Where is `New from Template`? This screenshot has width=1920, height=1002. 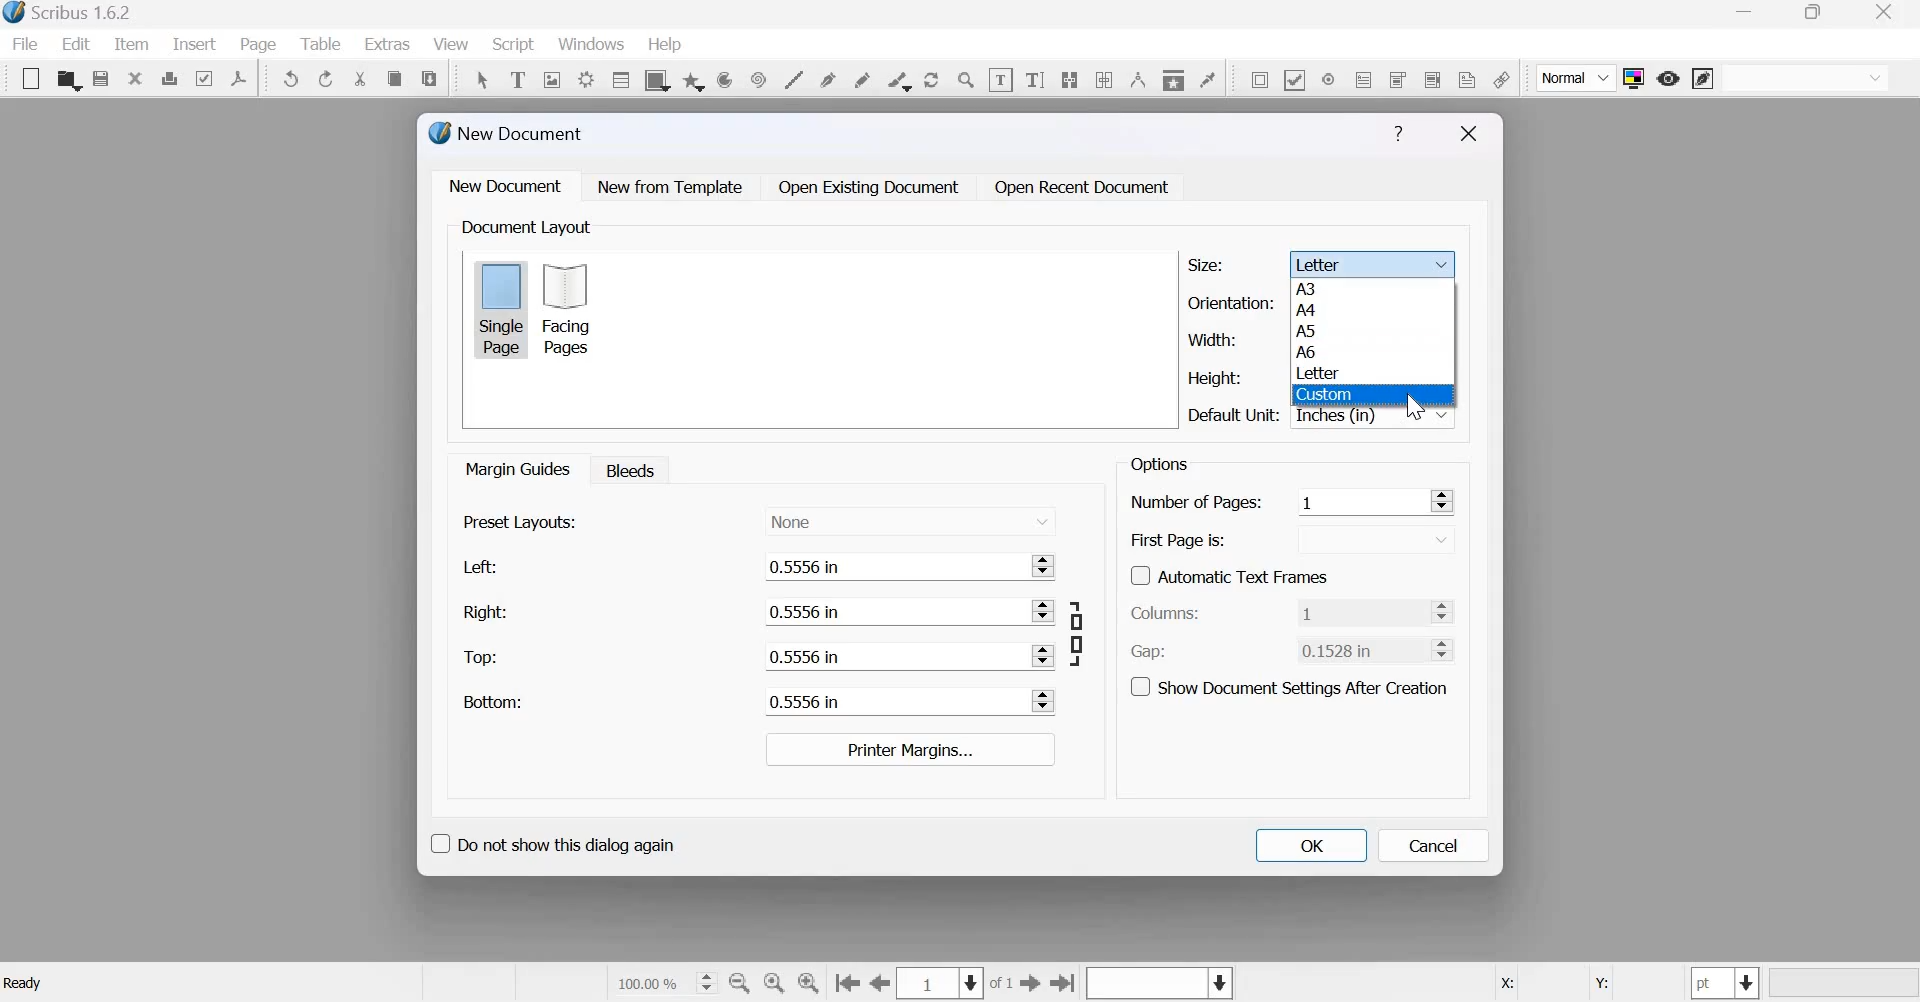
New from Template is located at coordinates (674, 186).